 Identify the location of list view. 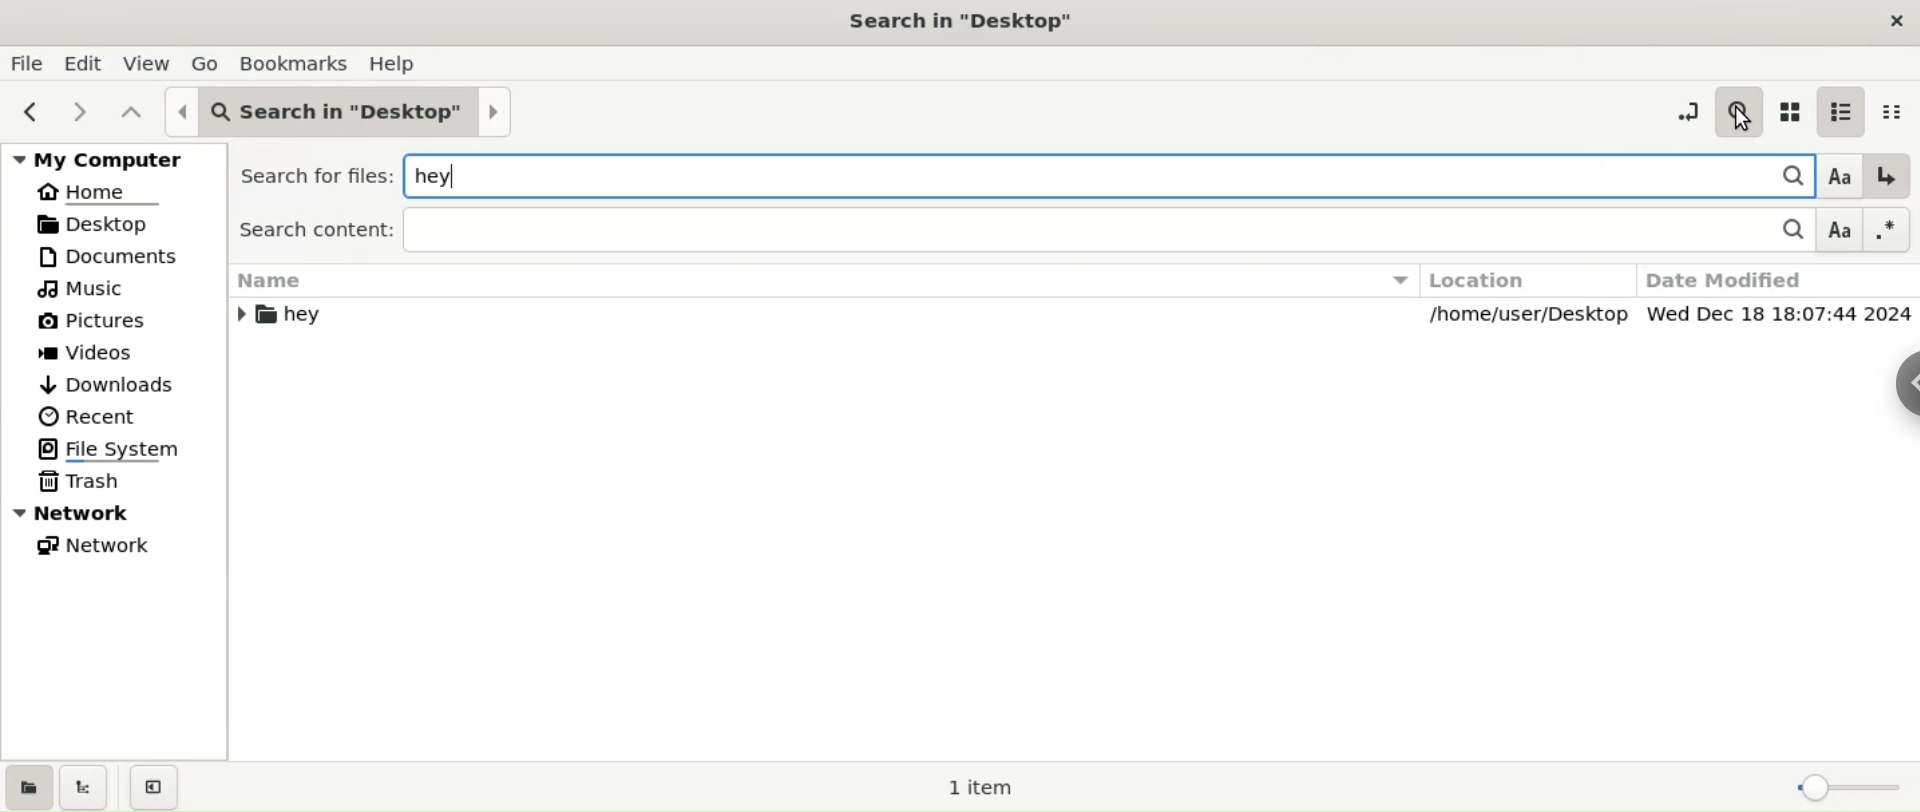
(1849, 111).